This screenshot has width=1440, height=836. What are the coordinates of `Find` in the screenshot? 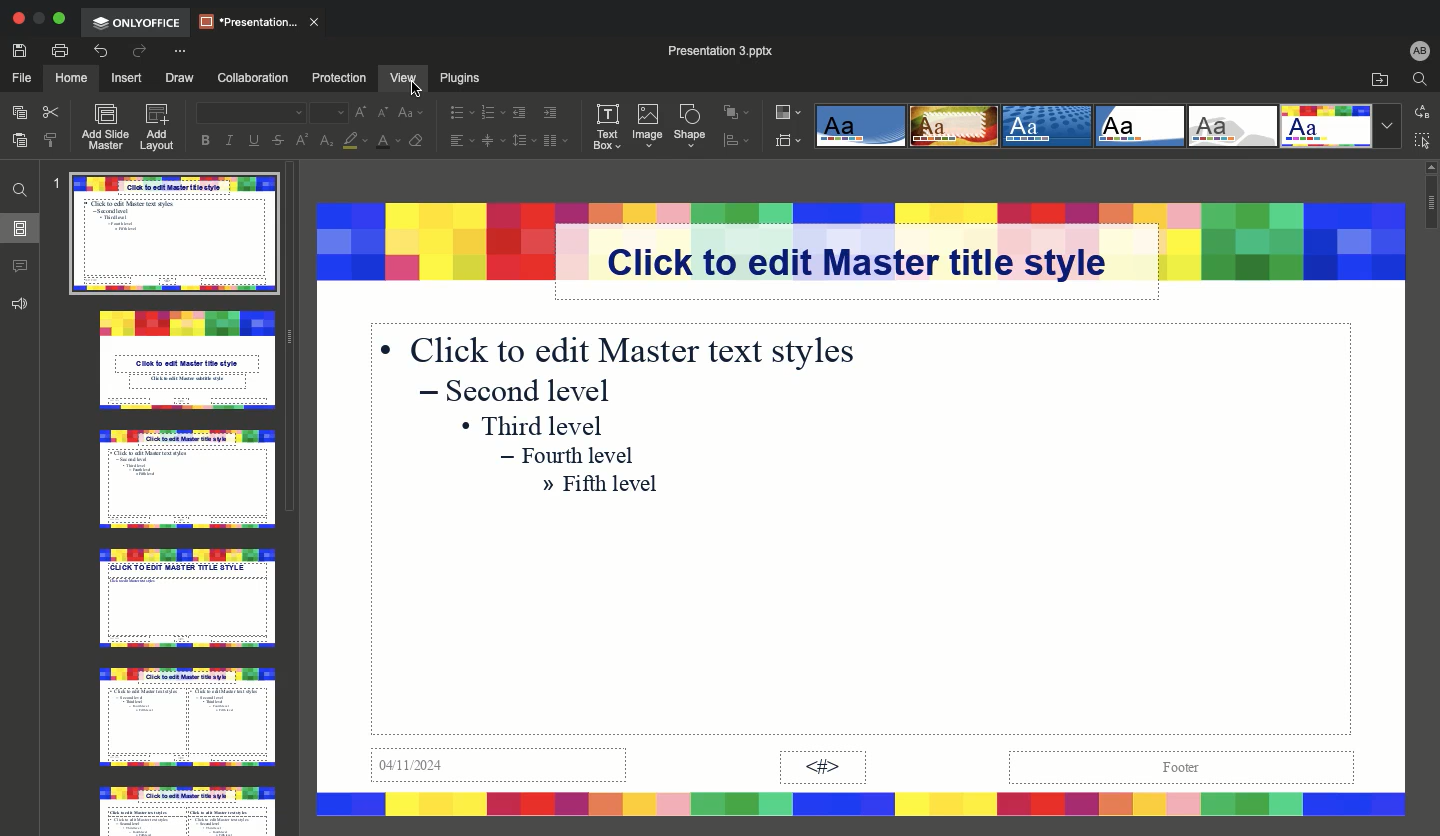 It's located at (1420, 79).